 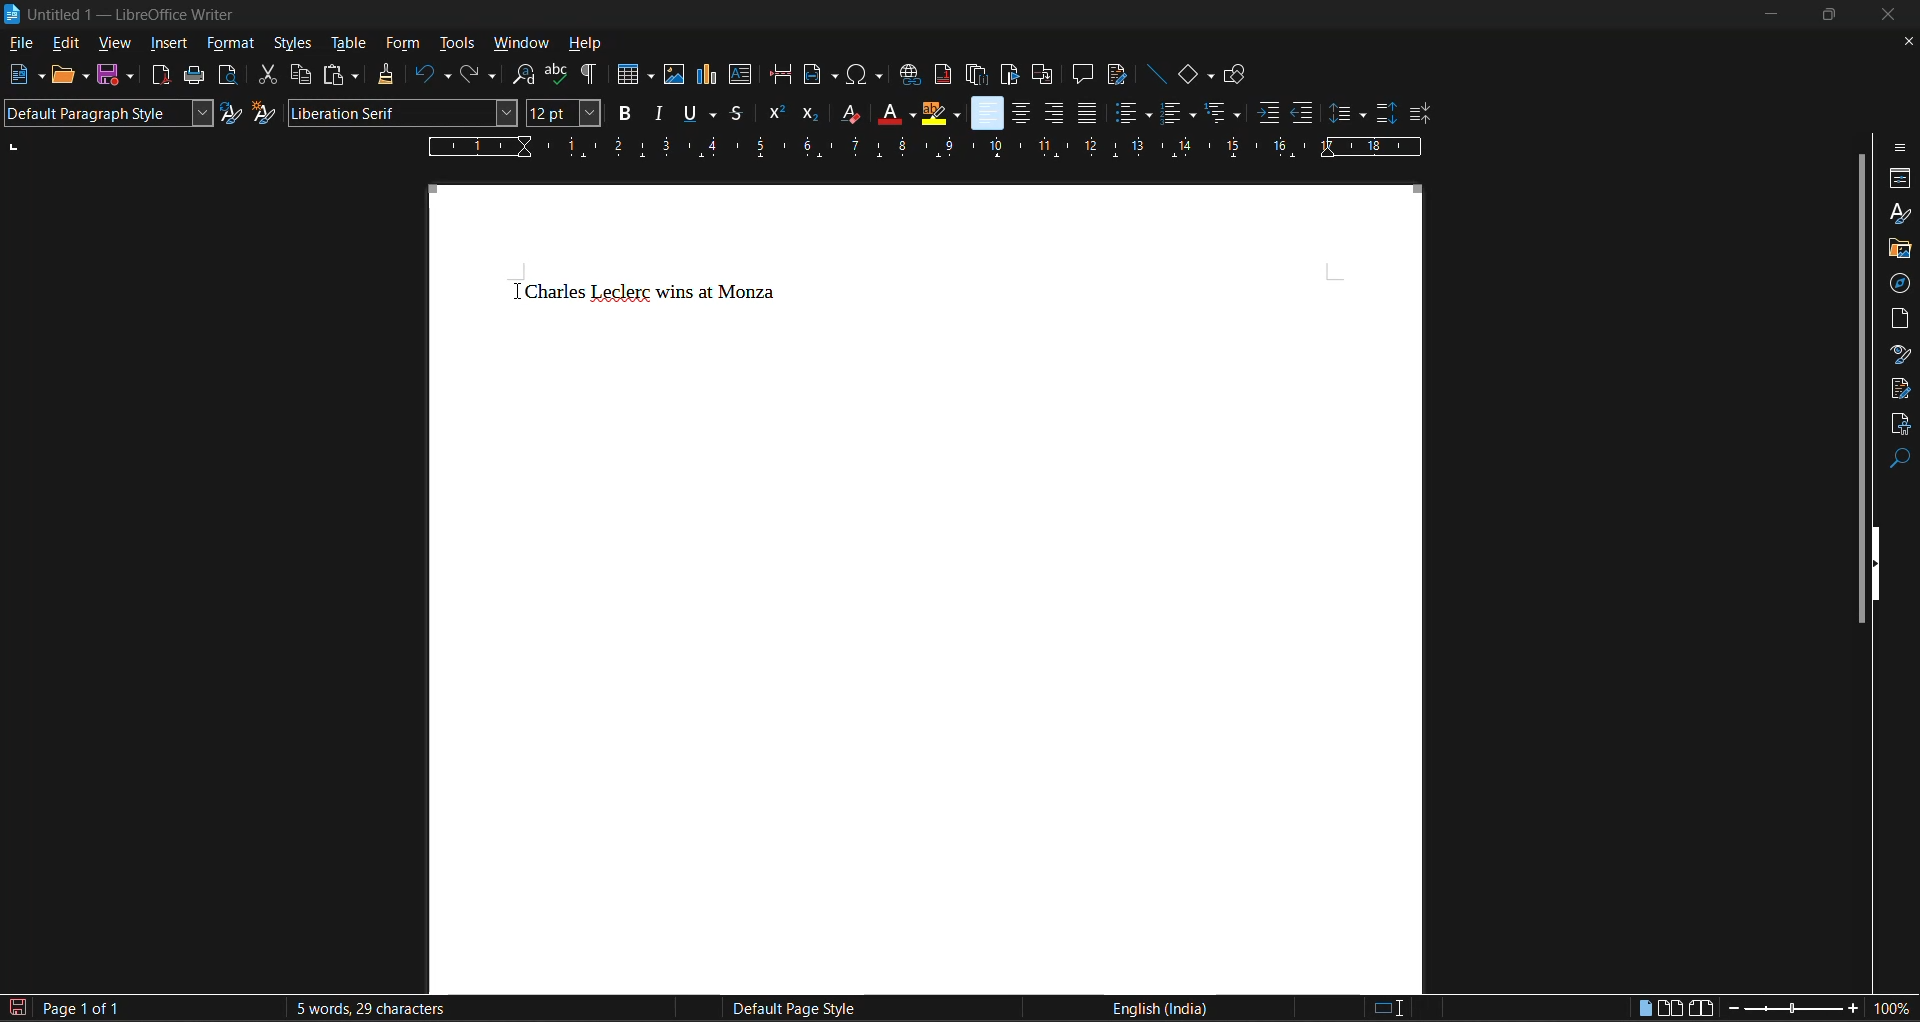 I want to click on toggle unordered list, so click(x=1132, y=111).